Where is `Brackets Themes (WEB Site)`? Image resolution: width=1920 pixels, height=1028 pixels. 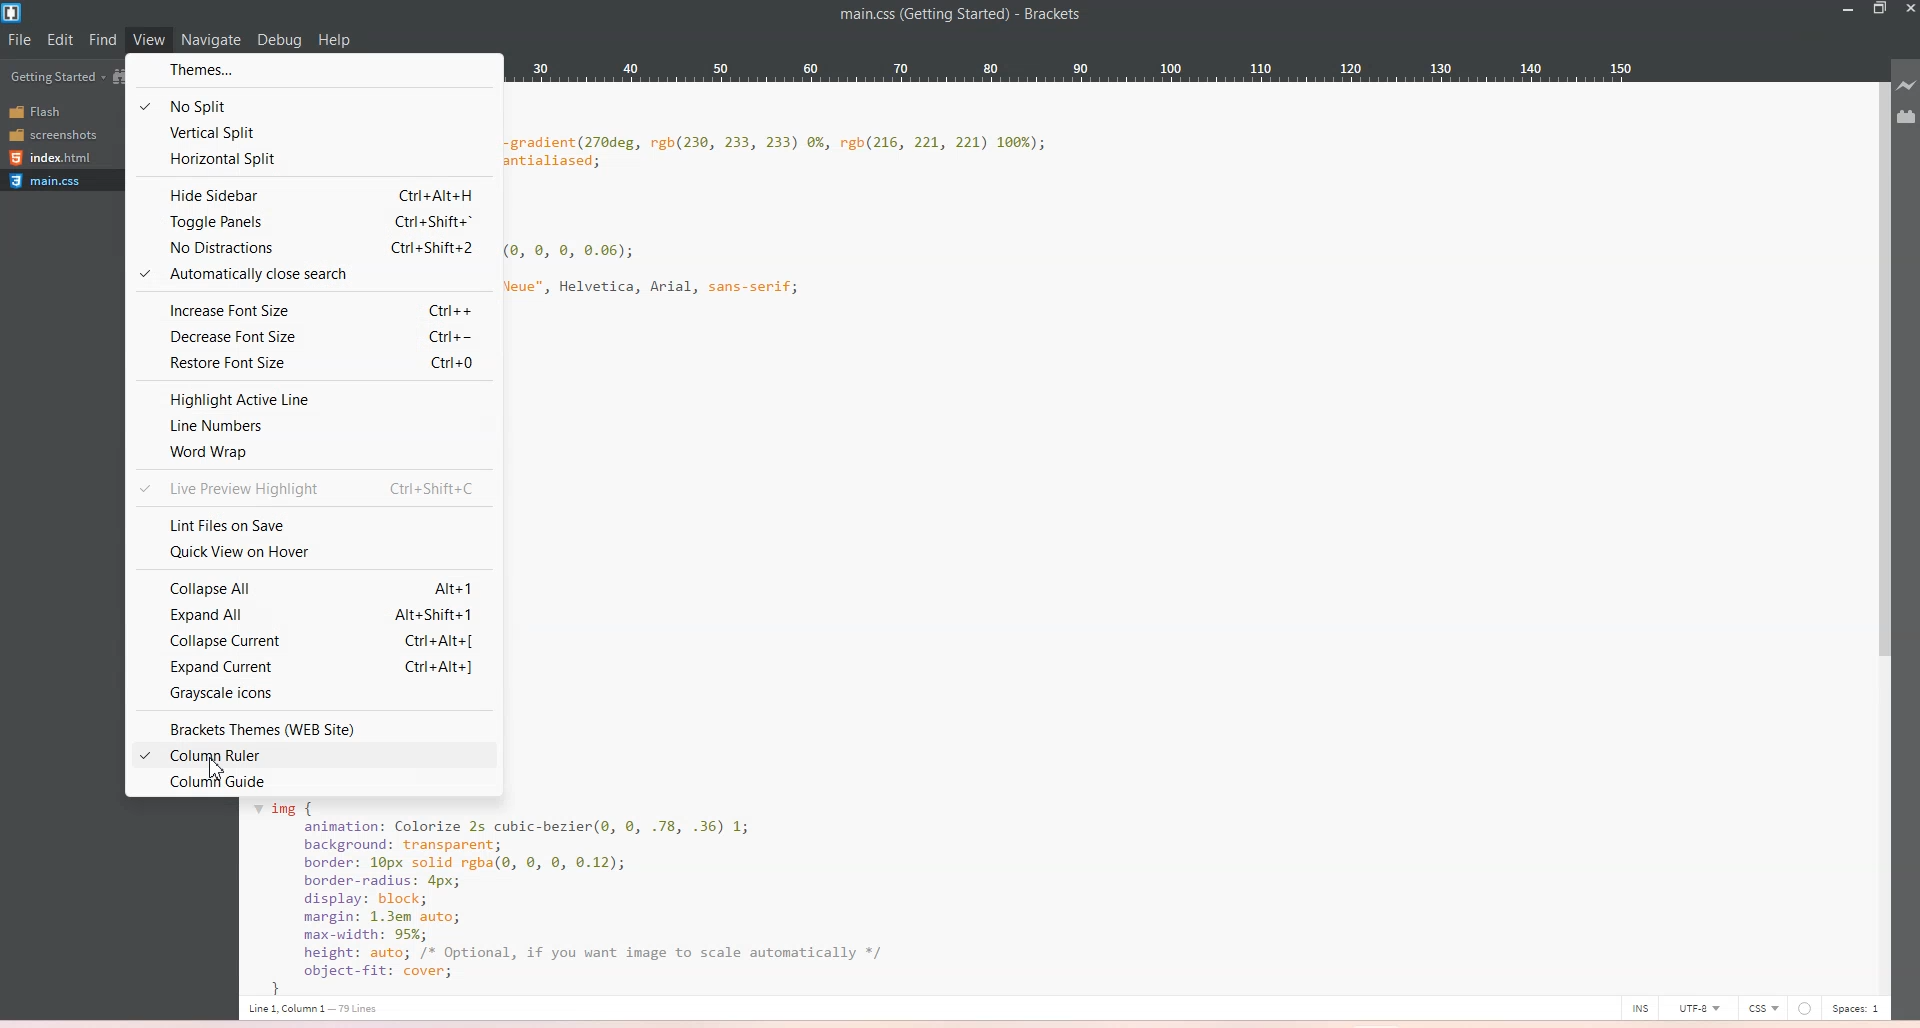 Brackets Themes (WEB Site) is located at coordinates (312, 727).